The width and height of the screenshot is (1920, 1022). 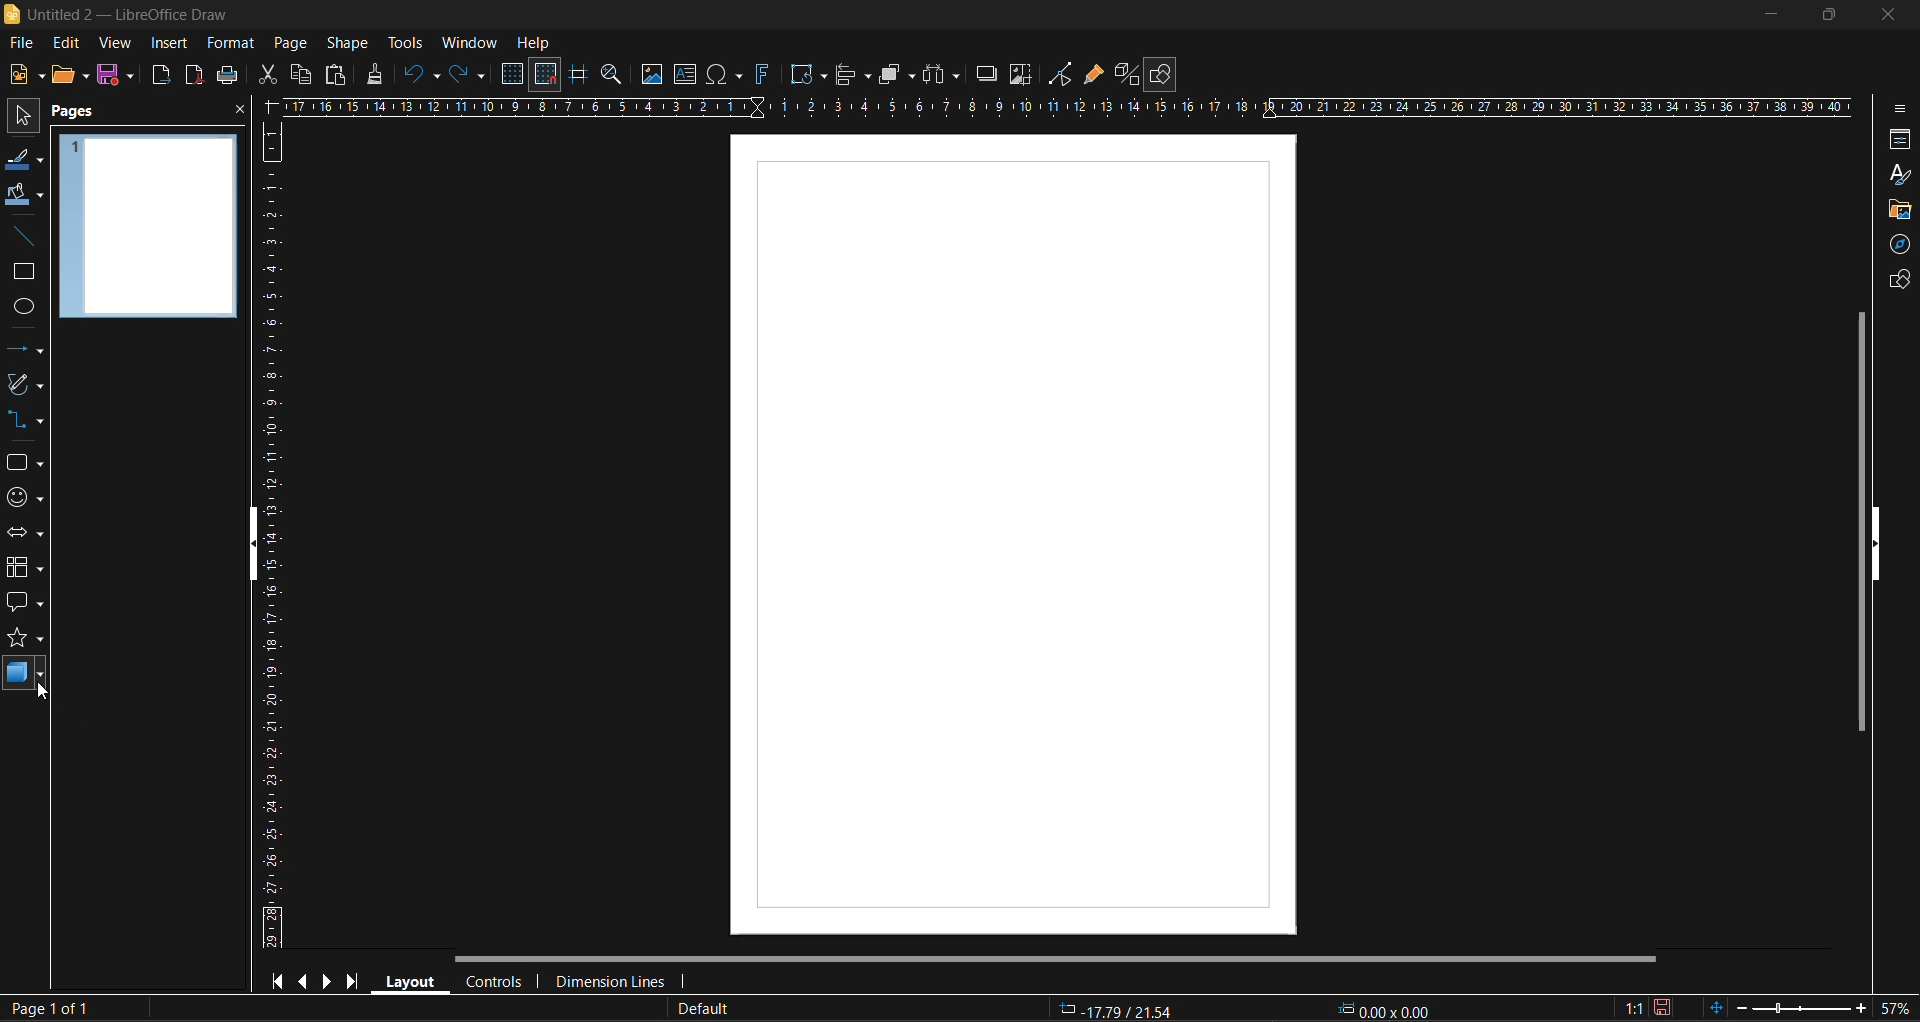 I want to click on symbols, so click(x=22, y=496).